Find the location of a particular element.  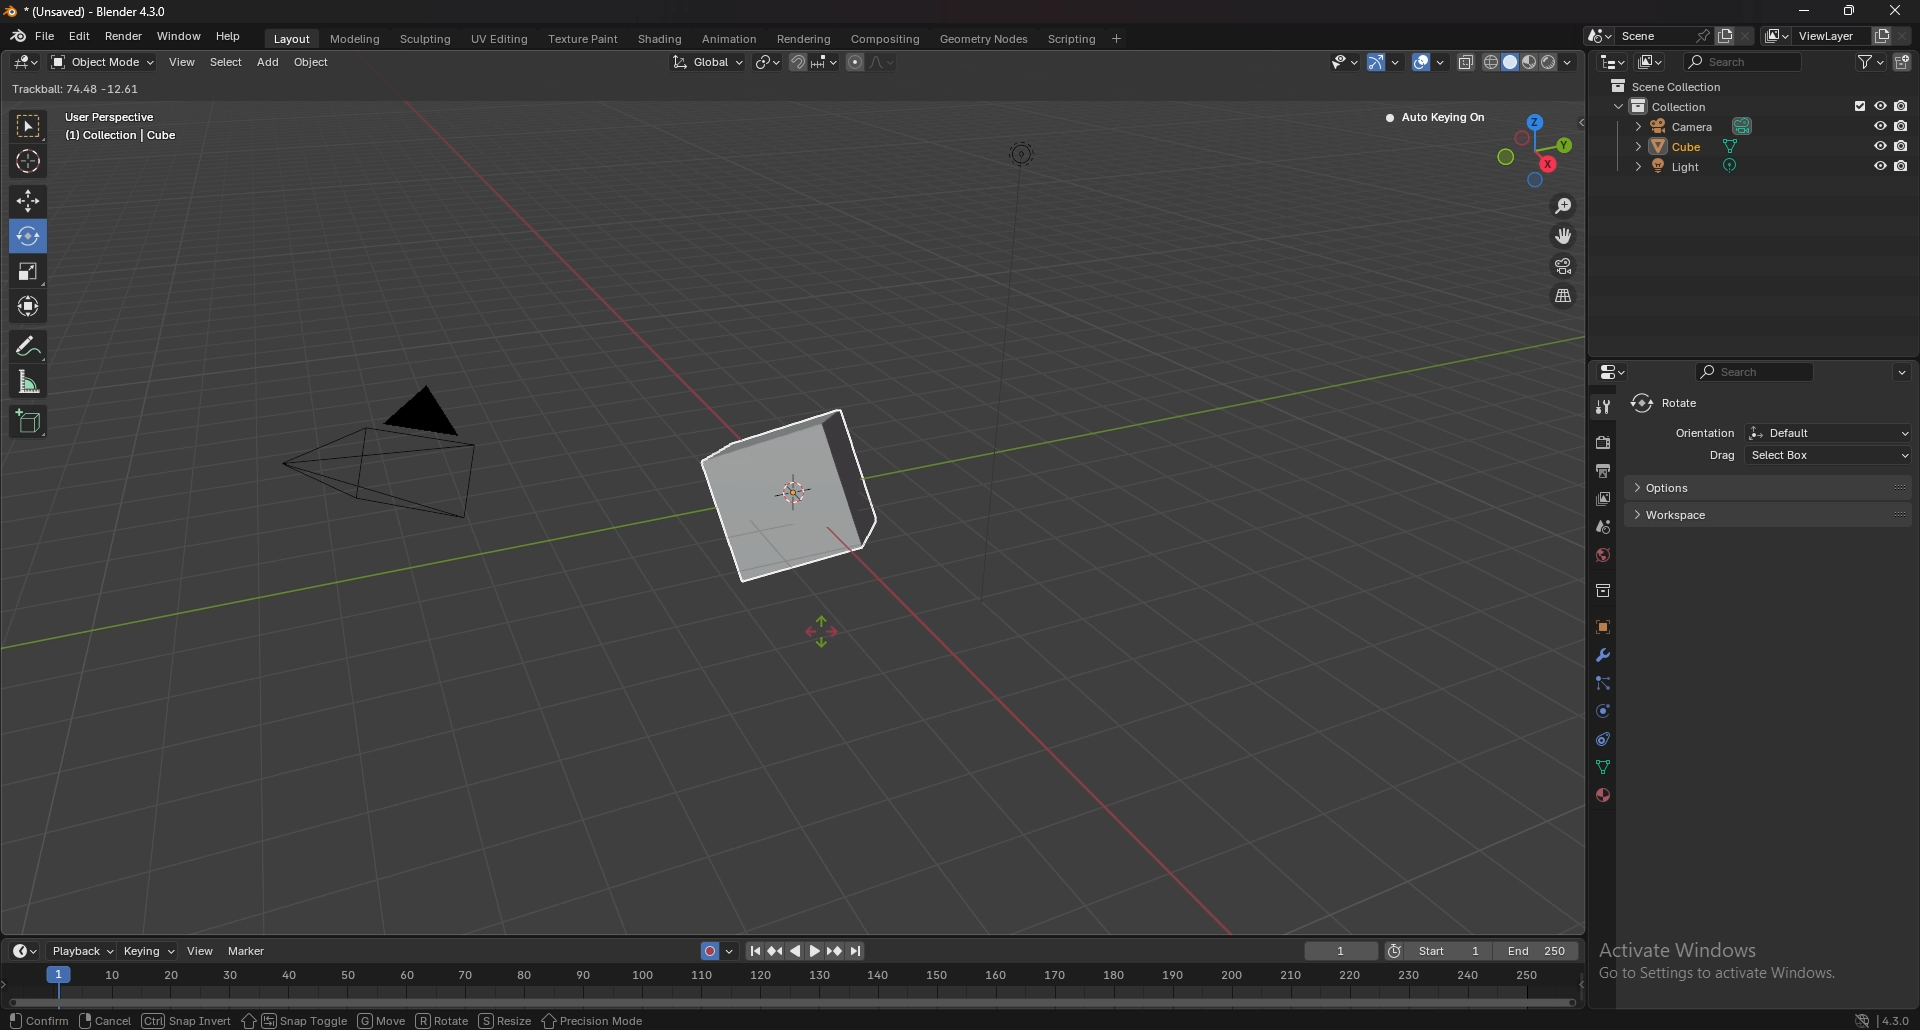

remove view layer is located at coordinates (1903, 36).